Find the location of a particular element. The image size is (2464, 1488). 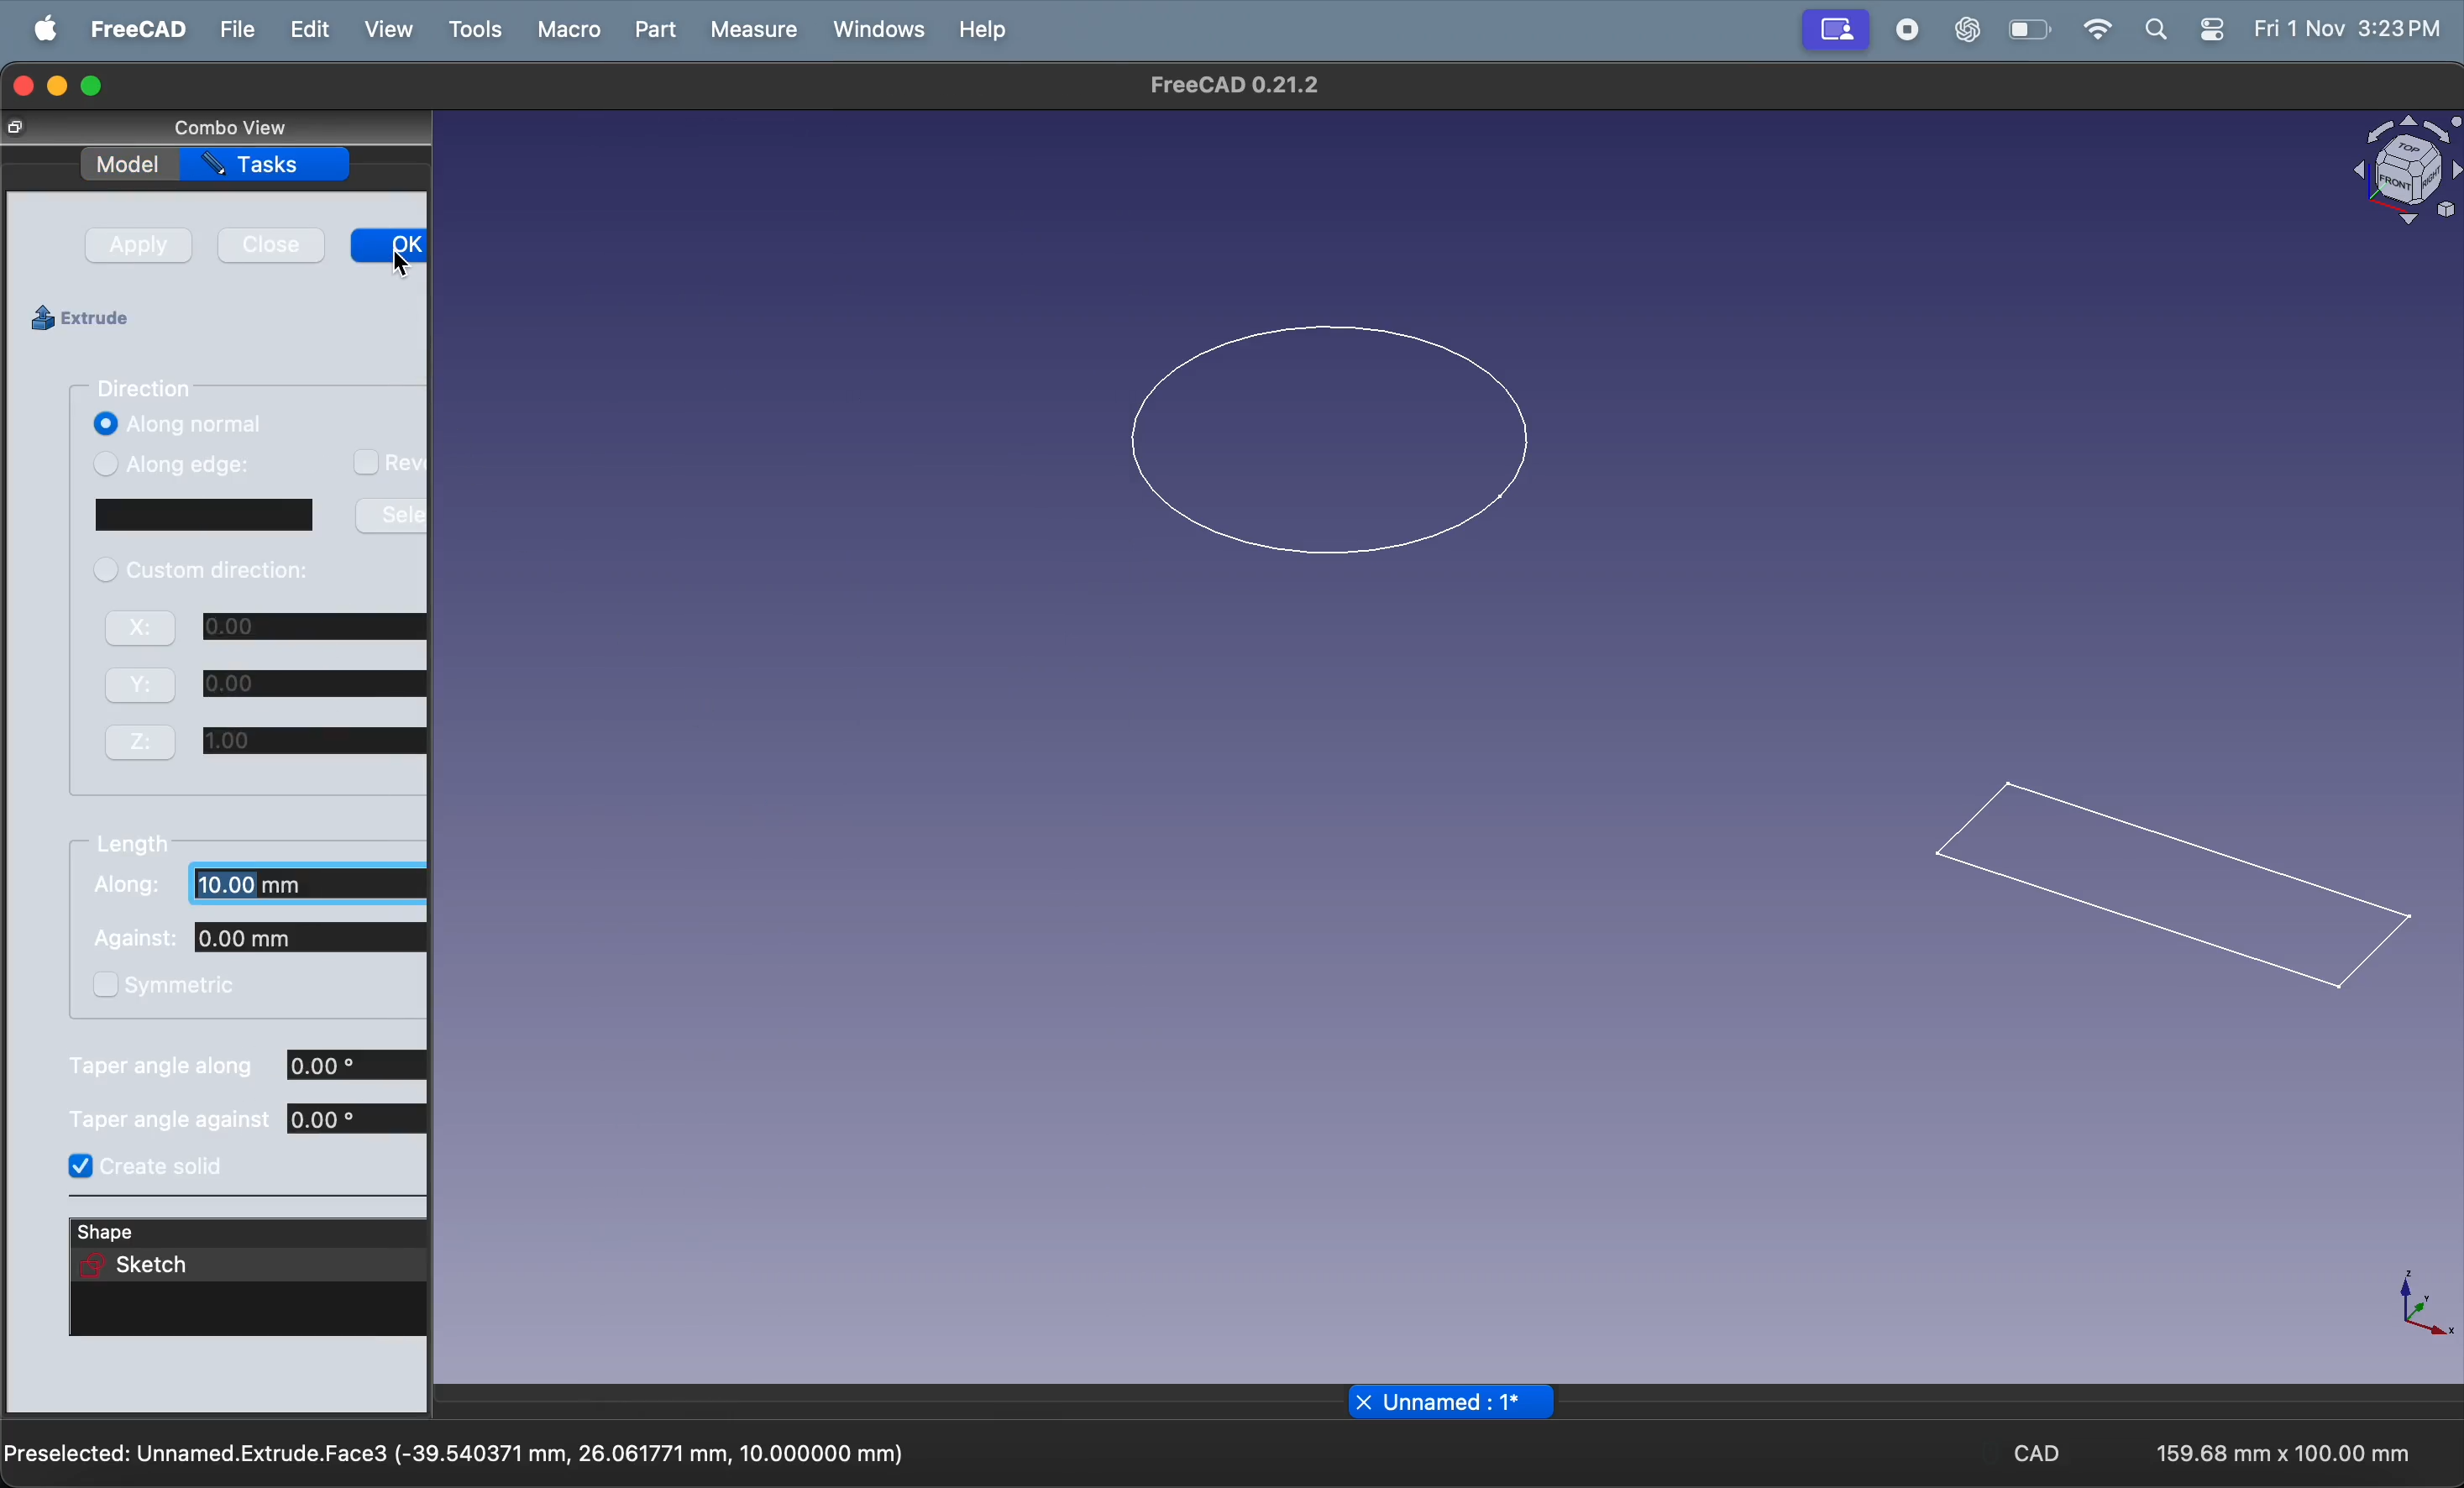

Z: is located at coordinates (141, 743).